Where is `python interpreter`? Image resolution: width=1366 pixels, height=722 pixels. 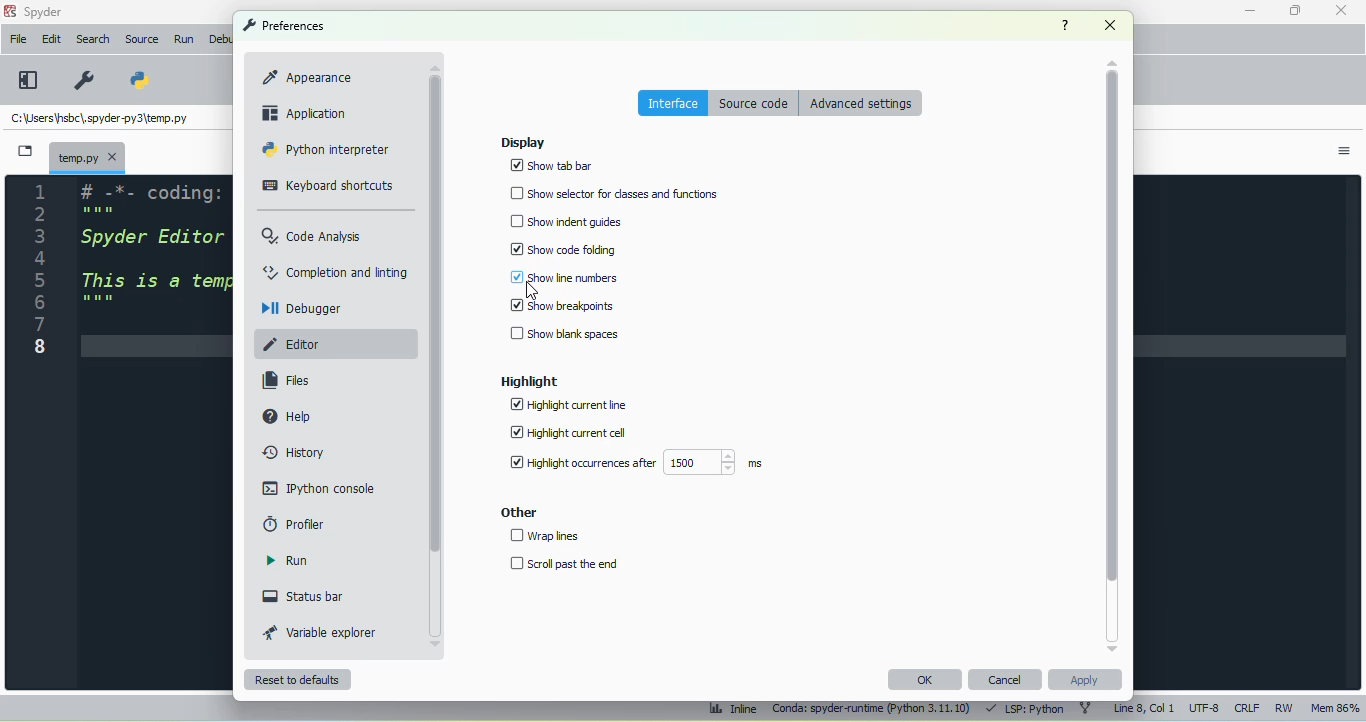 python interpreter is located at coordinates (325, 149).